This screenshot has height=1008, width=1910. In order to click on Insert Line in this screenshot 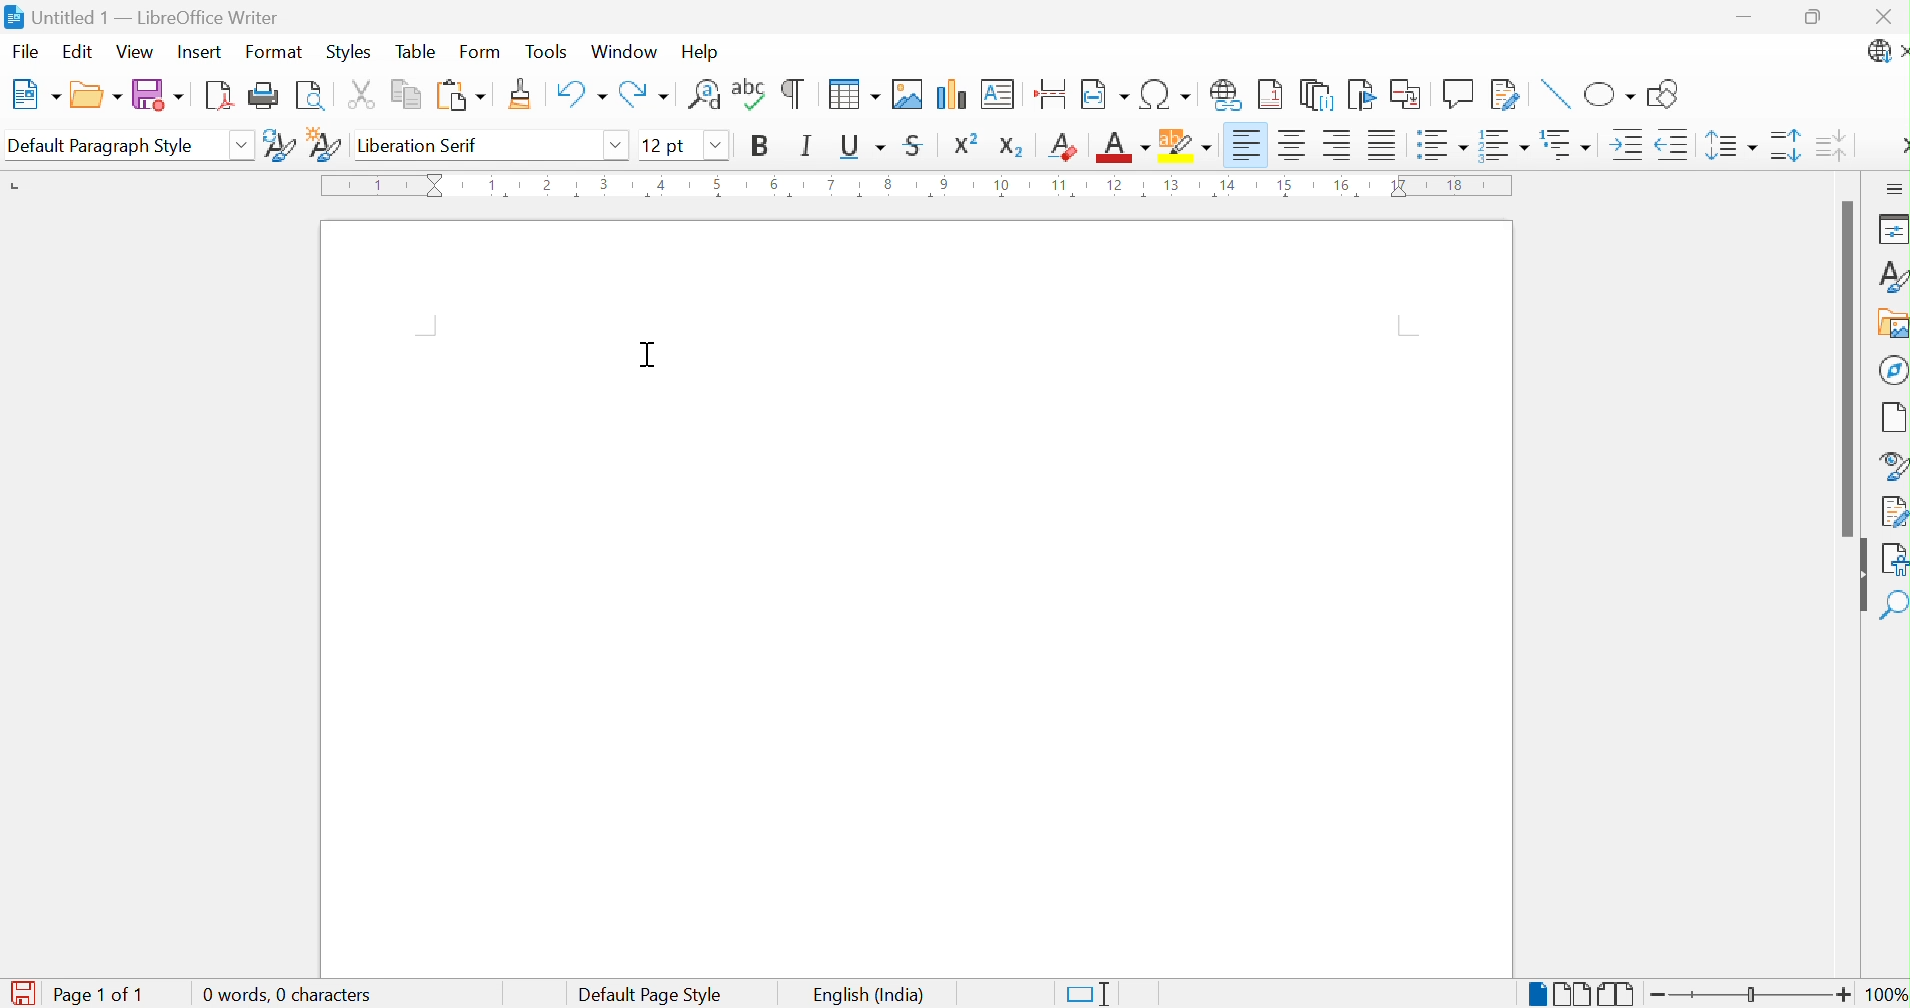, I will do `click(1553, 94)`.